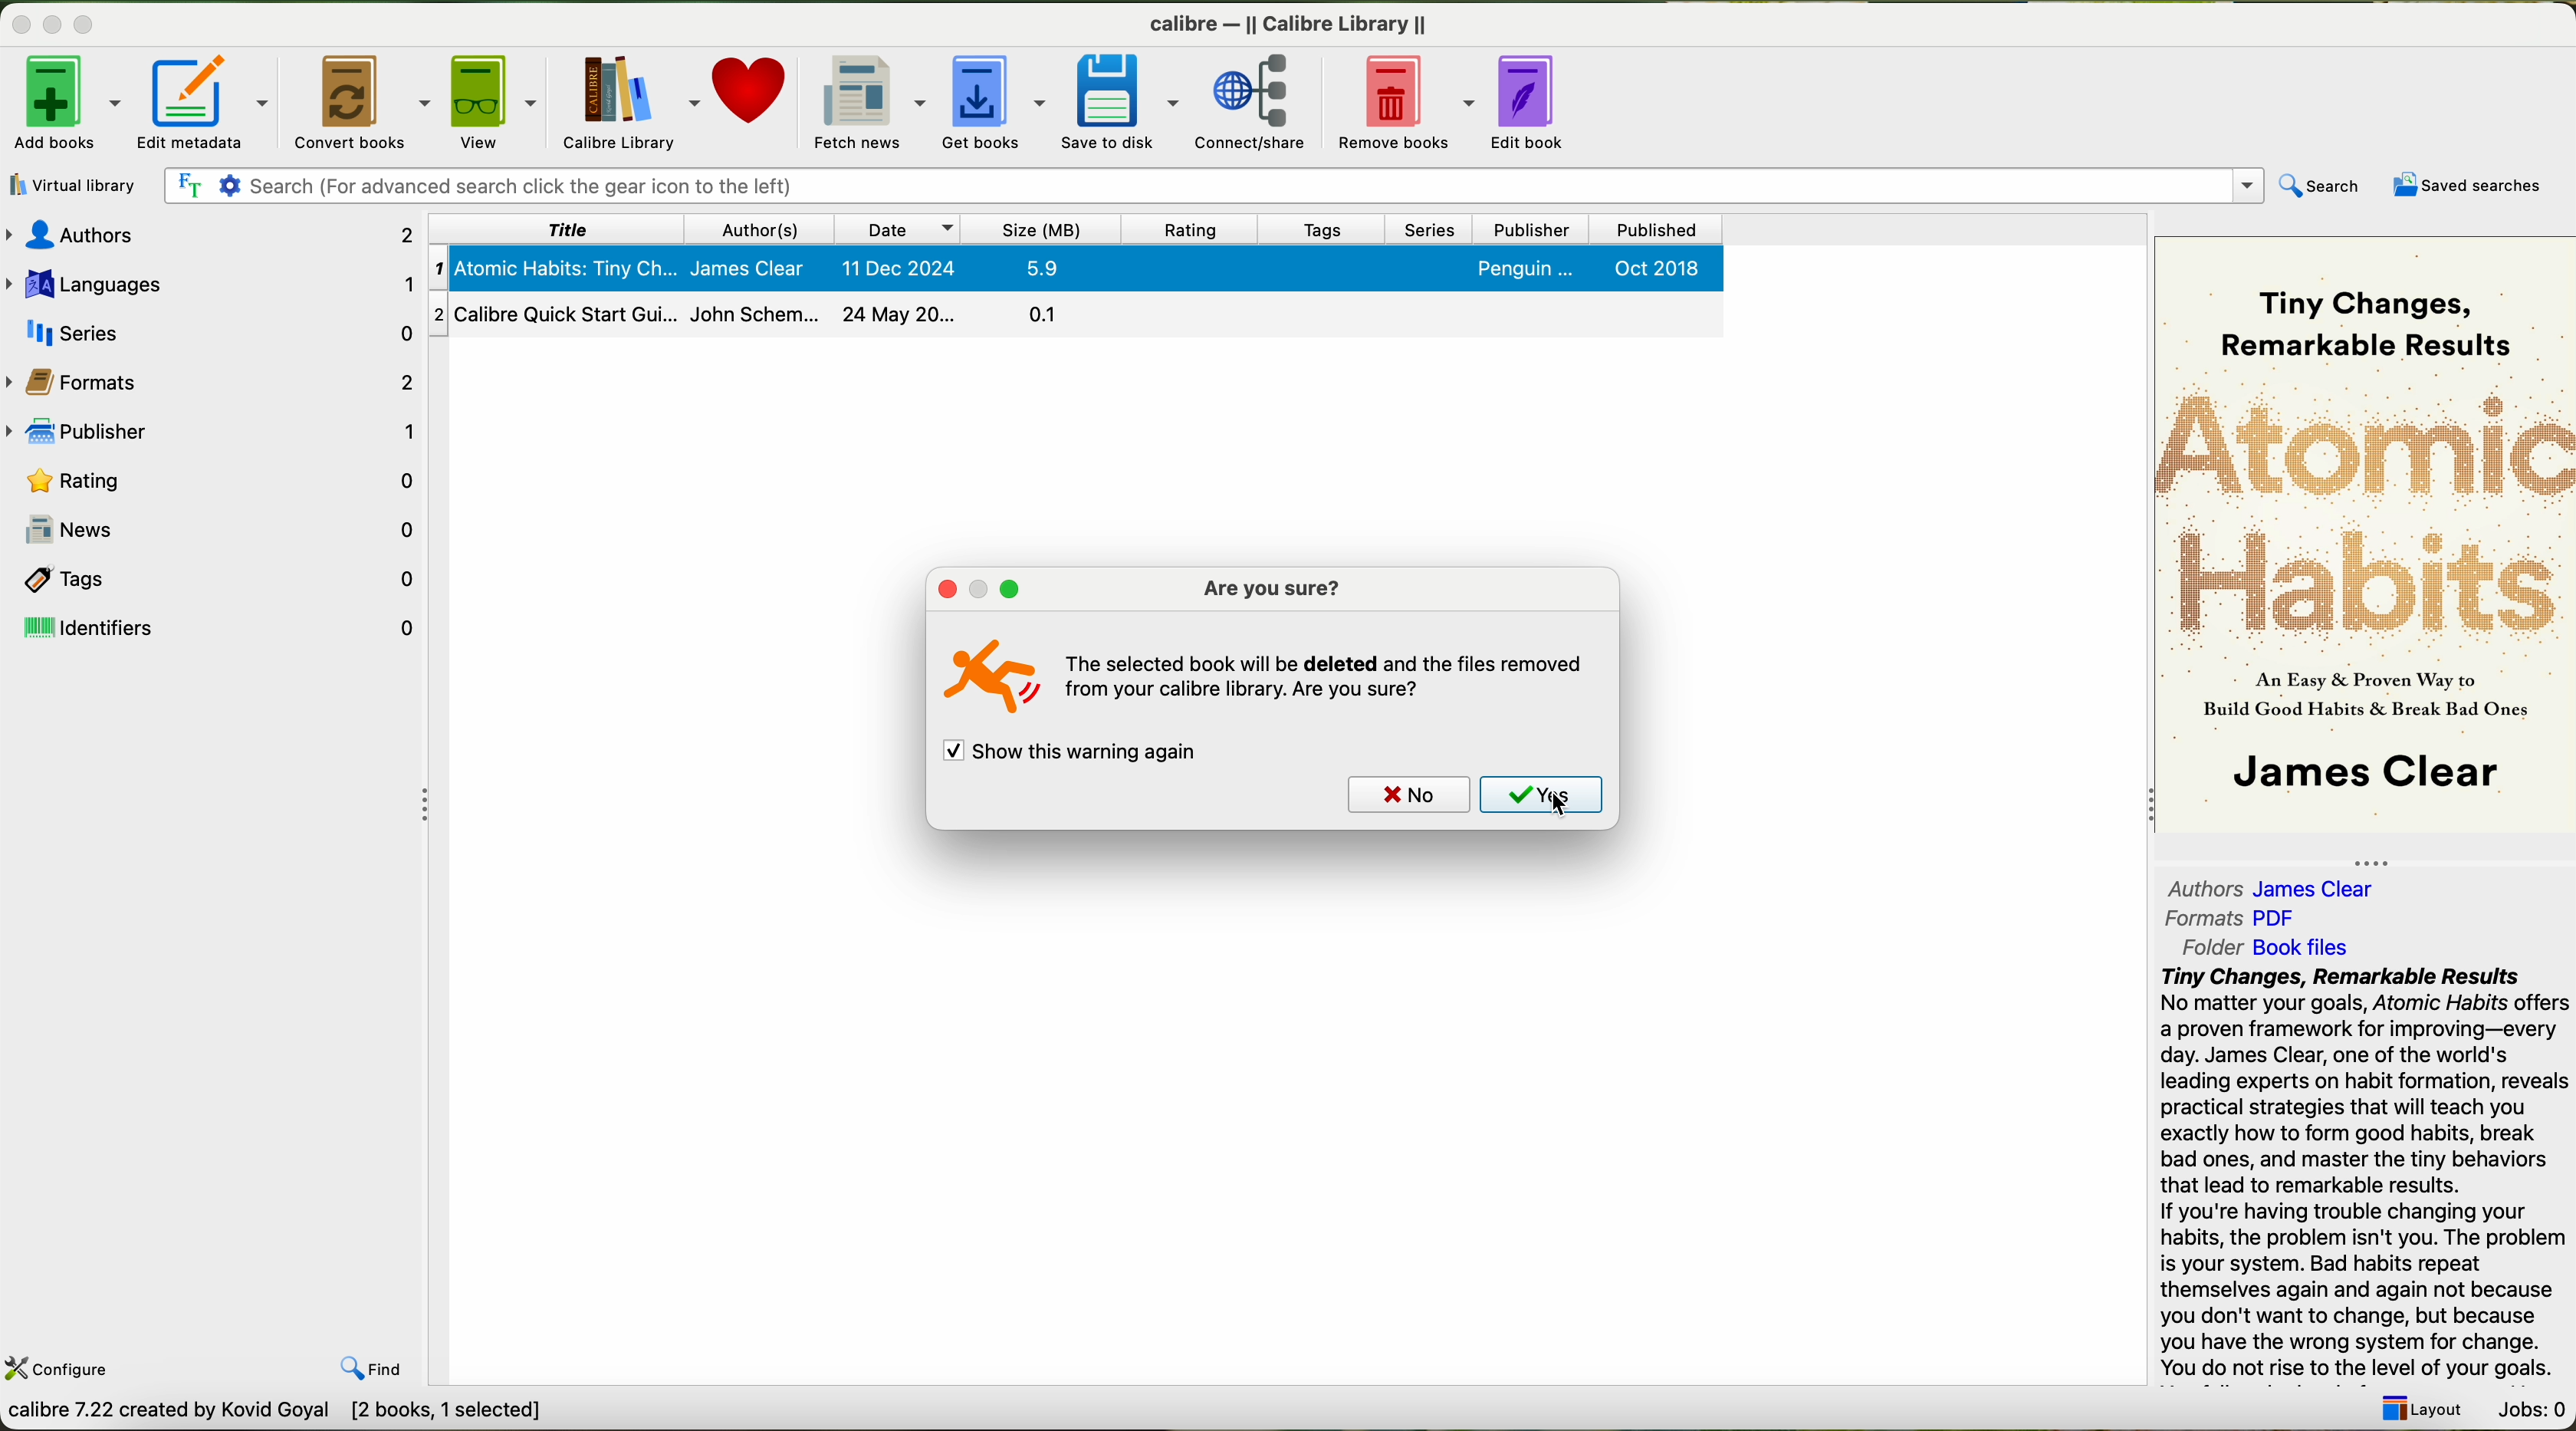 This screenshot has width=2576, height=1431. I want to click on icon remove, so click(985, 681).